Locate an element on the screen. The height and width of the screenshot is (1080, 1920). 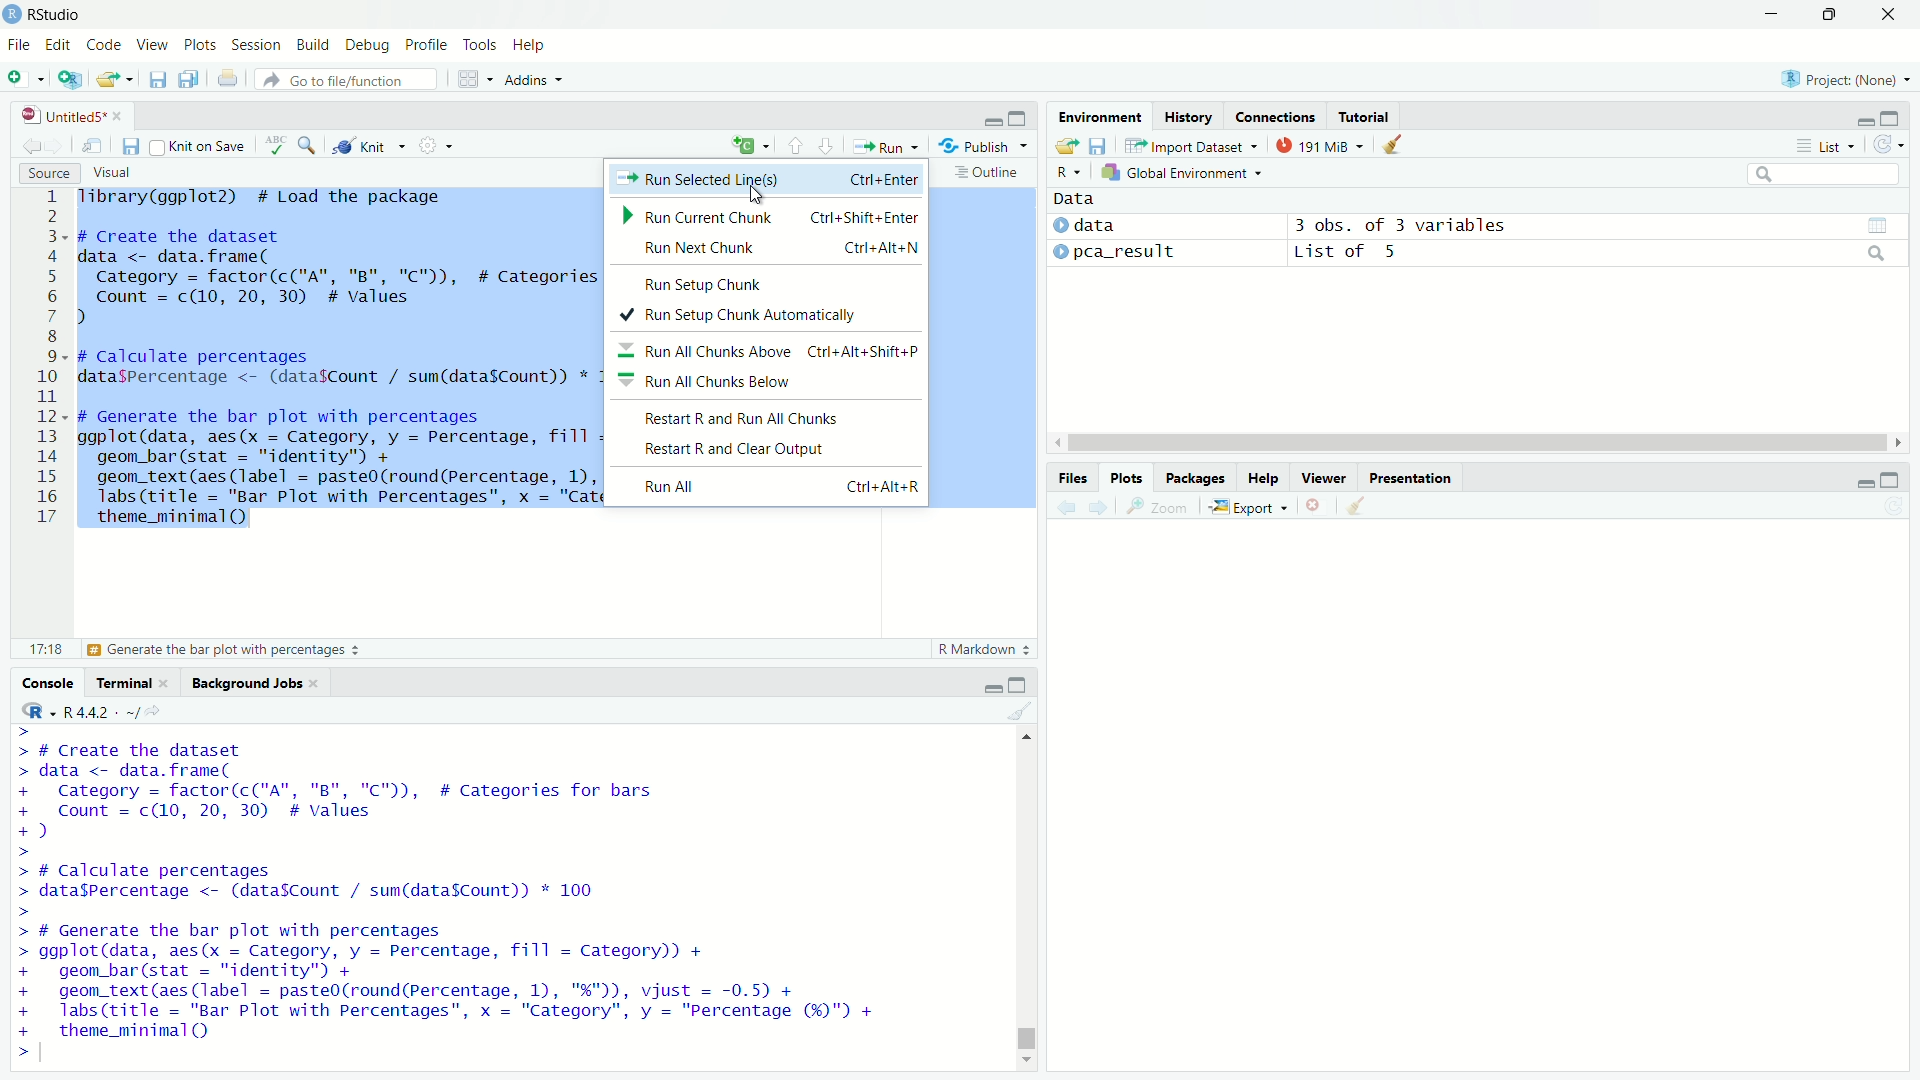
settings is located at coordinates (429, 144).